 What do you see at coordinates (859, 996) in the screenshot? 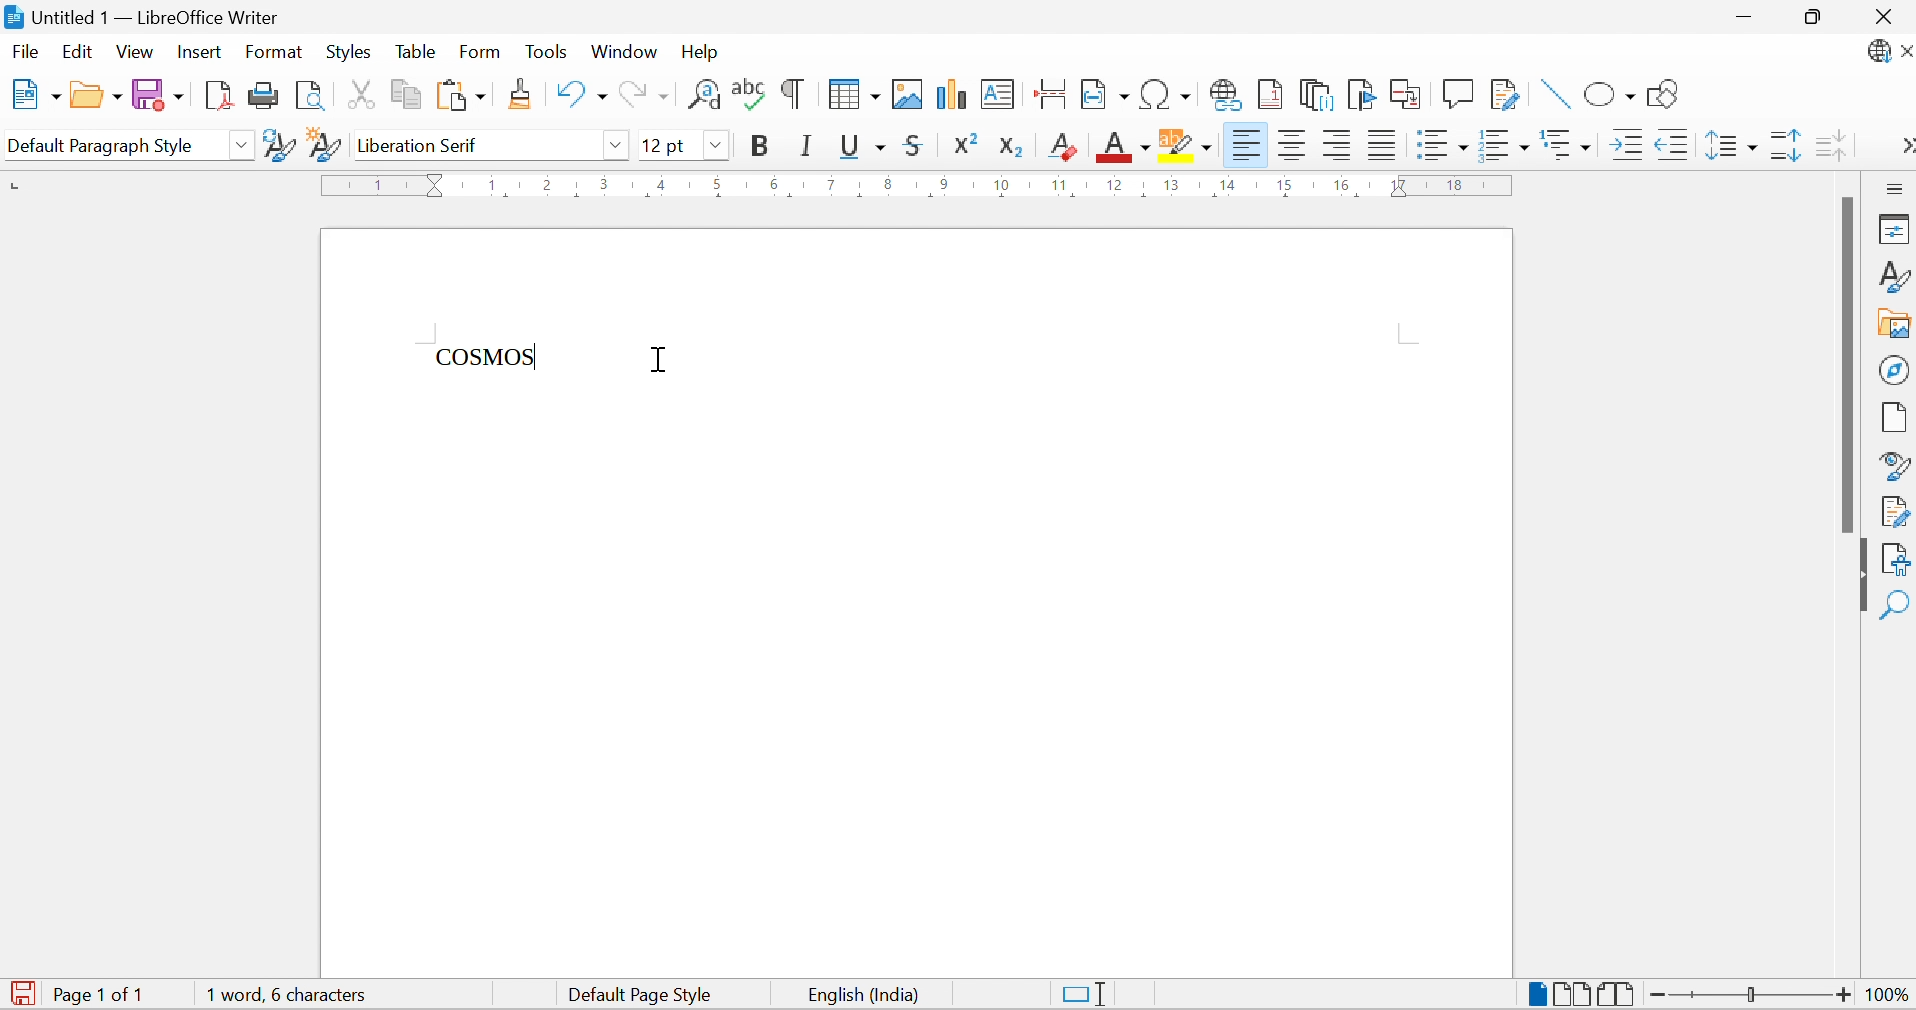
I see `English (India)` at bounding box center [859, 996].